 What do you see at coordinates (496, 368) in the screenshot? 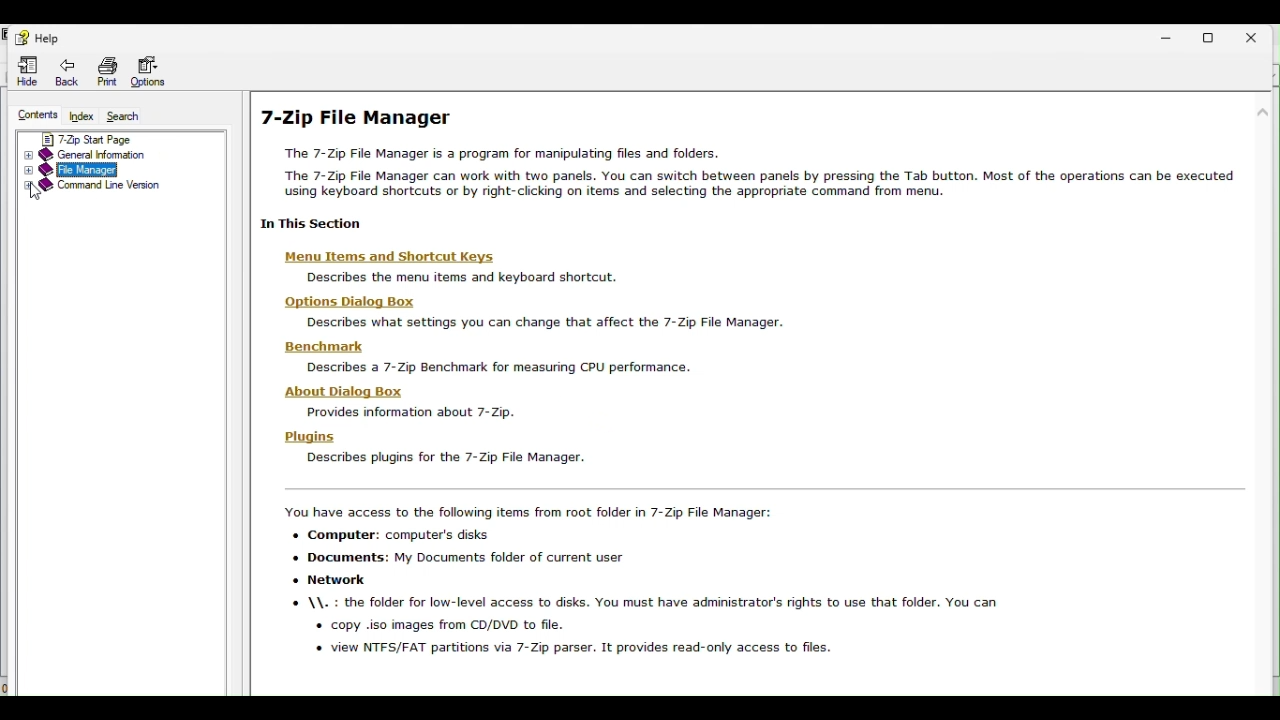
I see `Descnbes a 7-4 senchmark or measunng C¥uU periormance.` at bounding box center [496, 368].